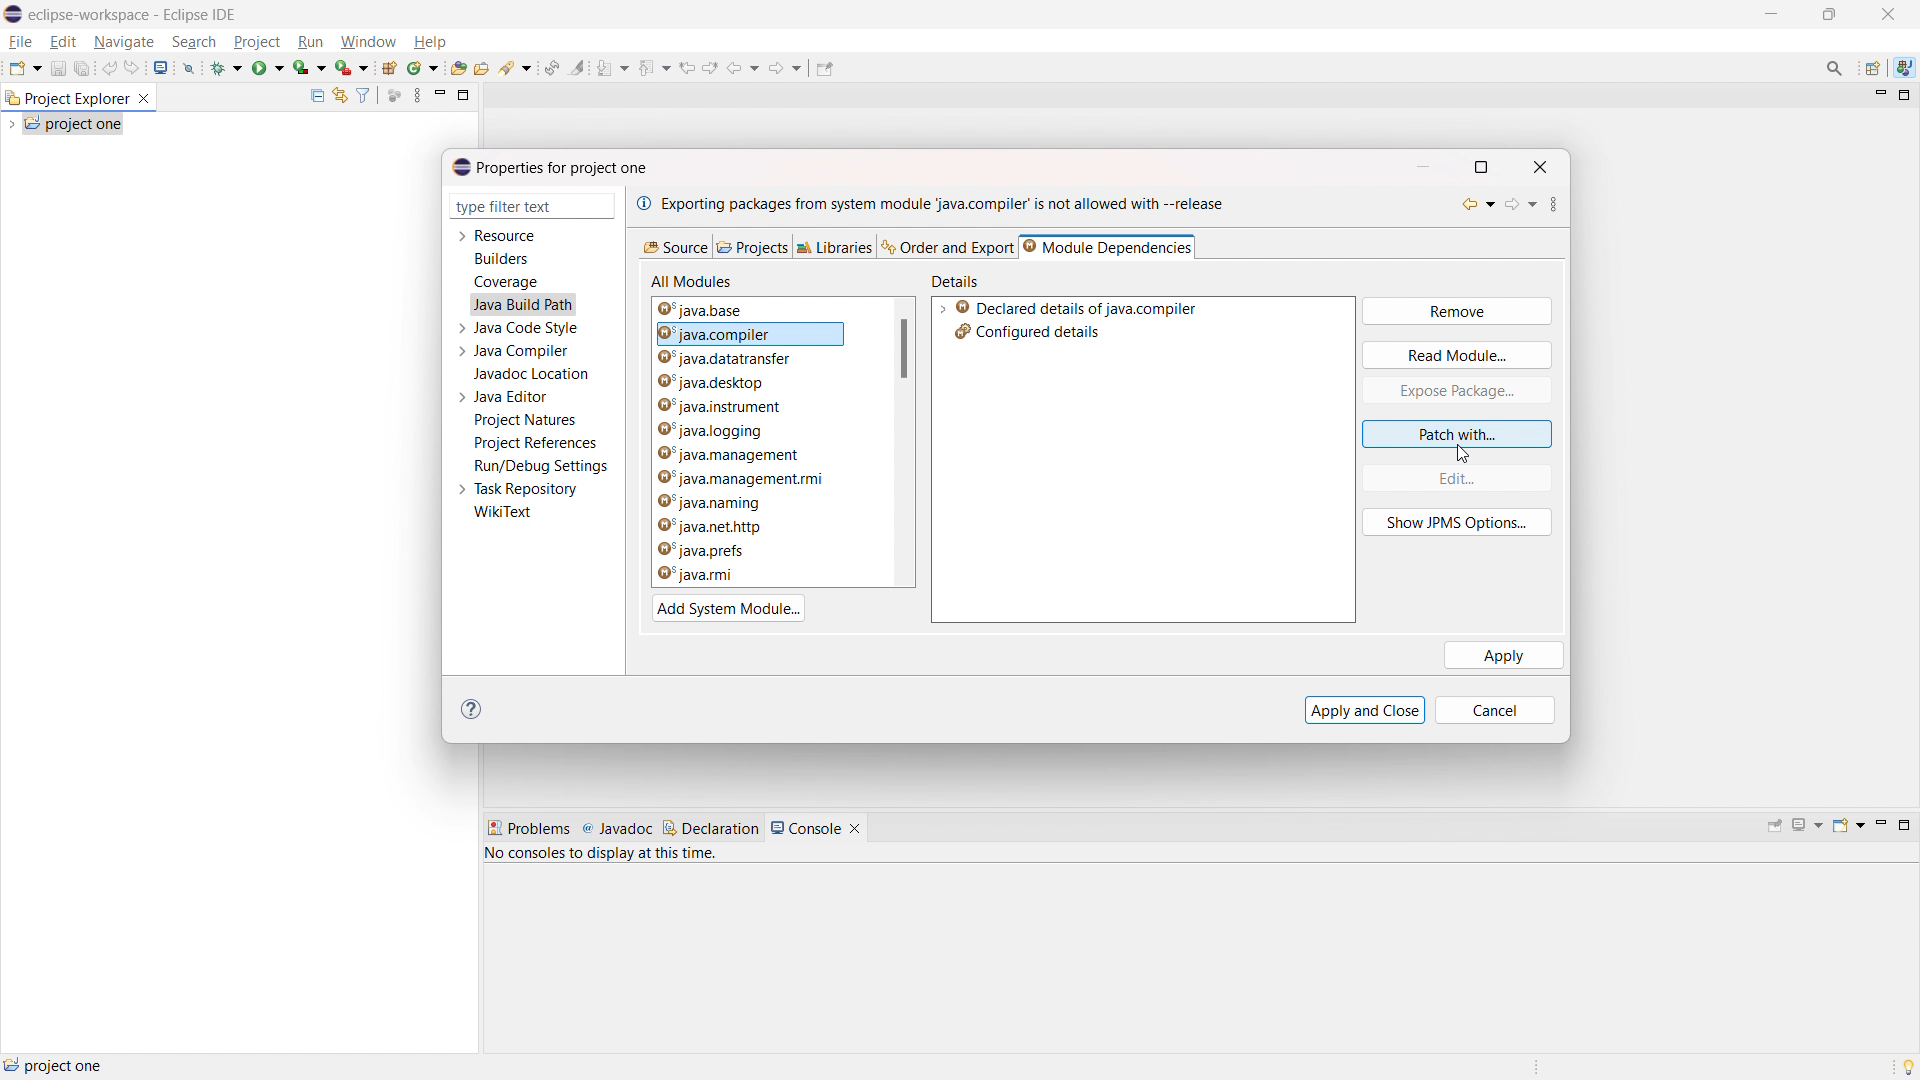  What do you see at coordinates (14, 14) in the screenshot?
I see `logo` at bounding box center [14, 14].